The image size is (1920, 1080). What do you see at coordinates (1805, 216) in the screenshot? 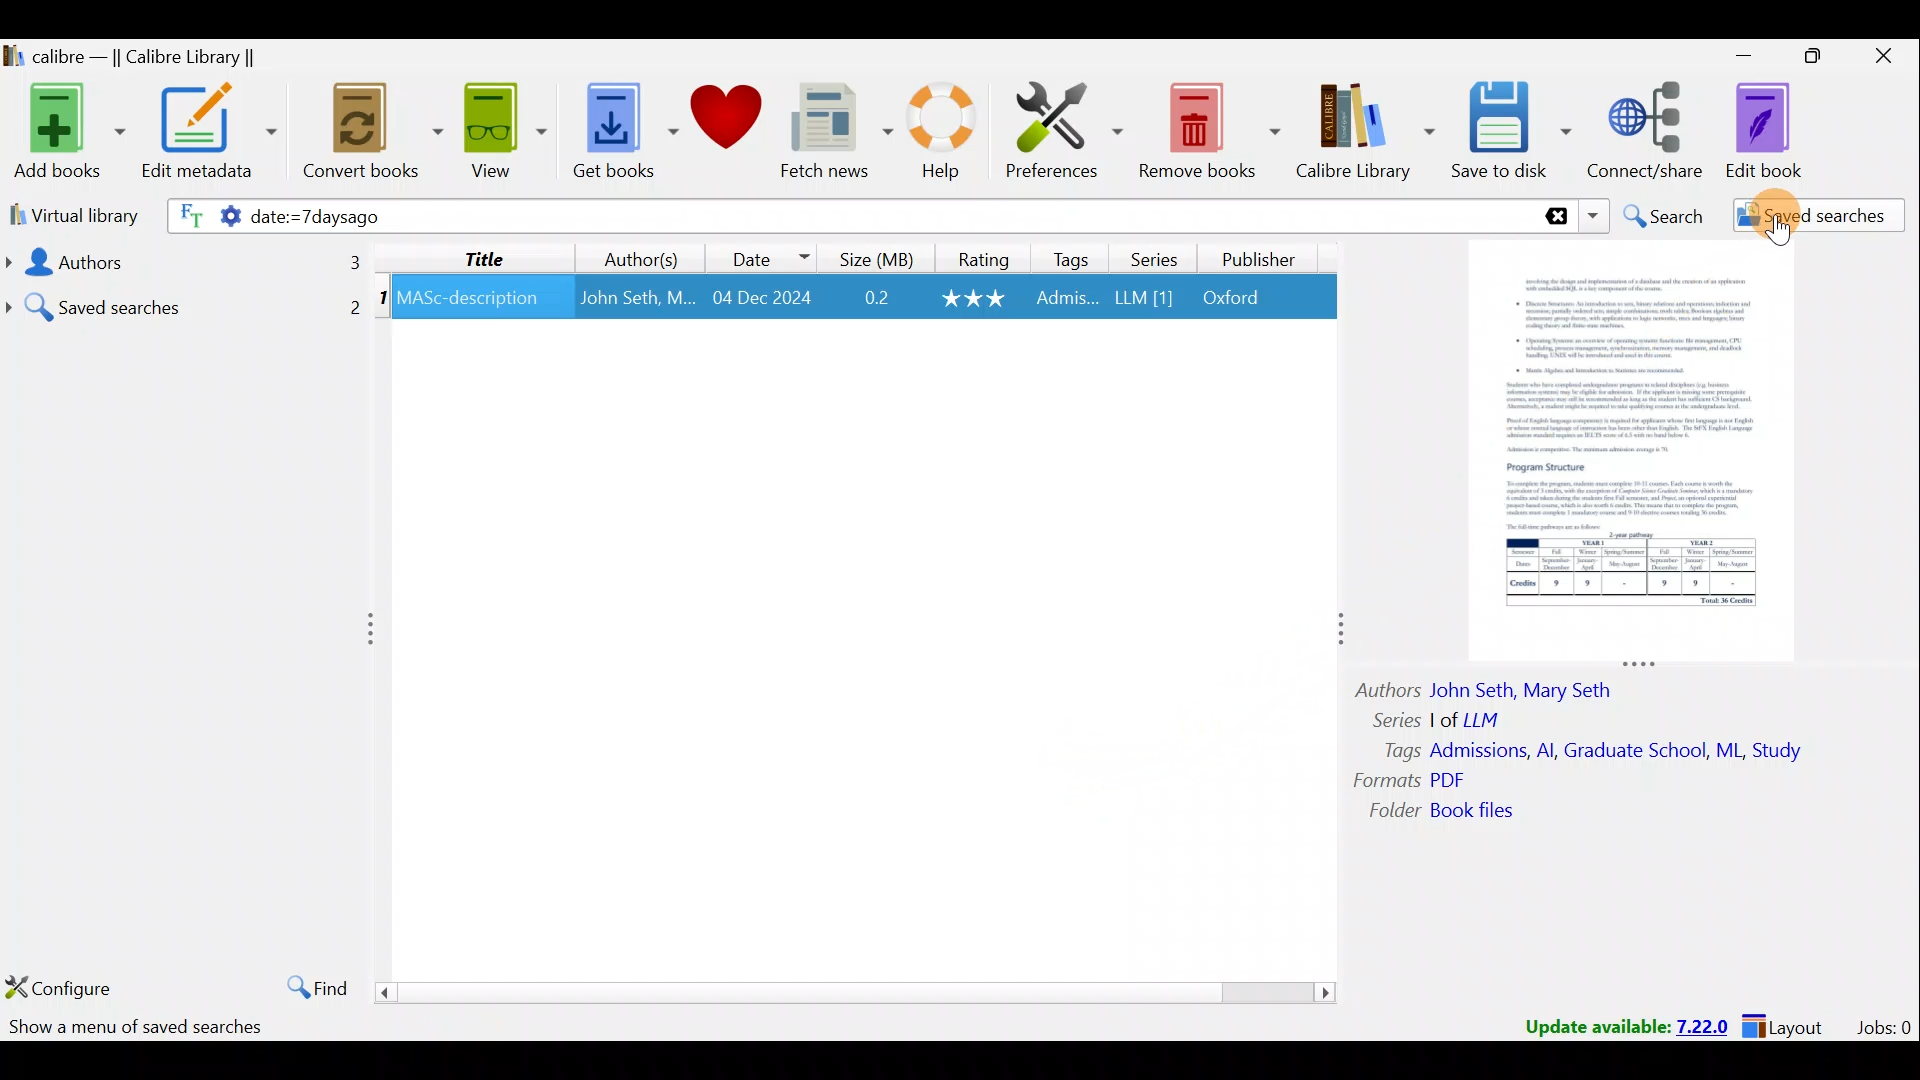
I see `Saved searches` at bounding box center [1805, 216].